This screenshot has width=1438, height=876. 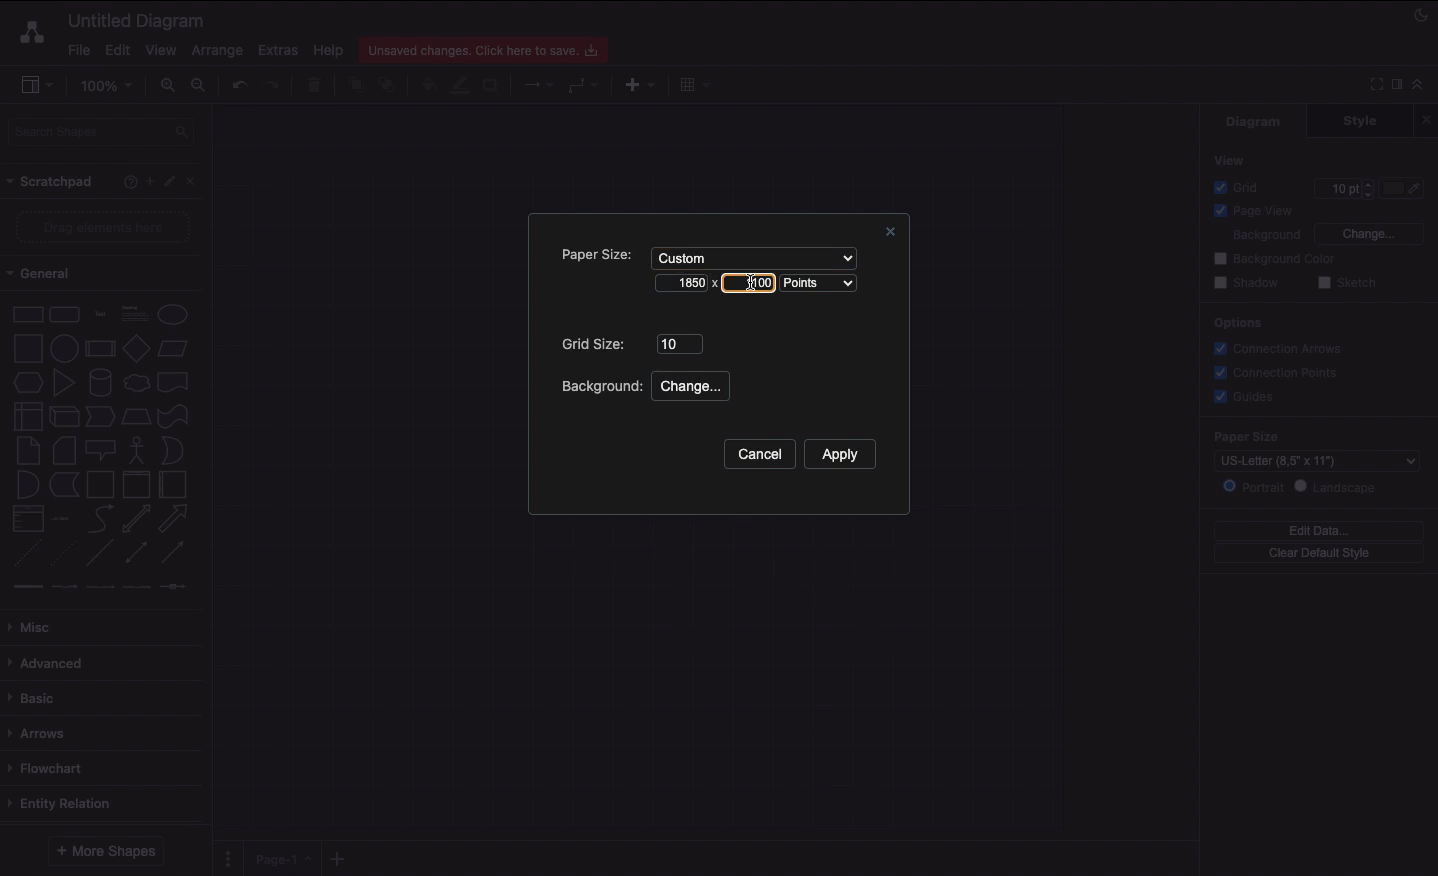 I want to click on Hexagon, so click(x=27, y=383).